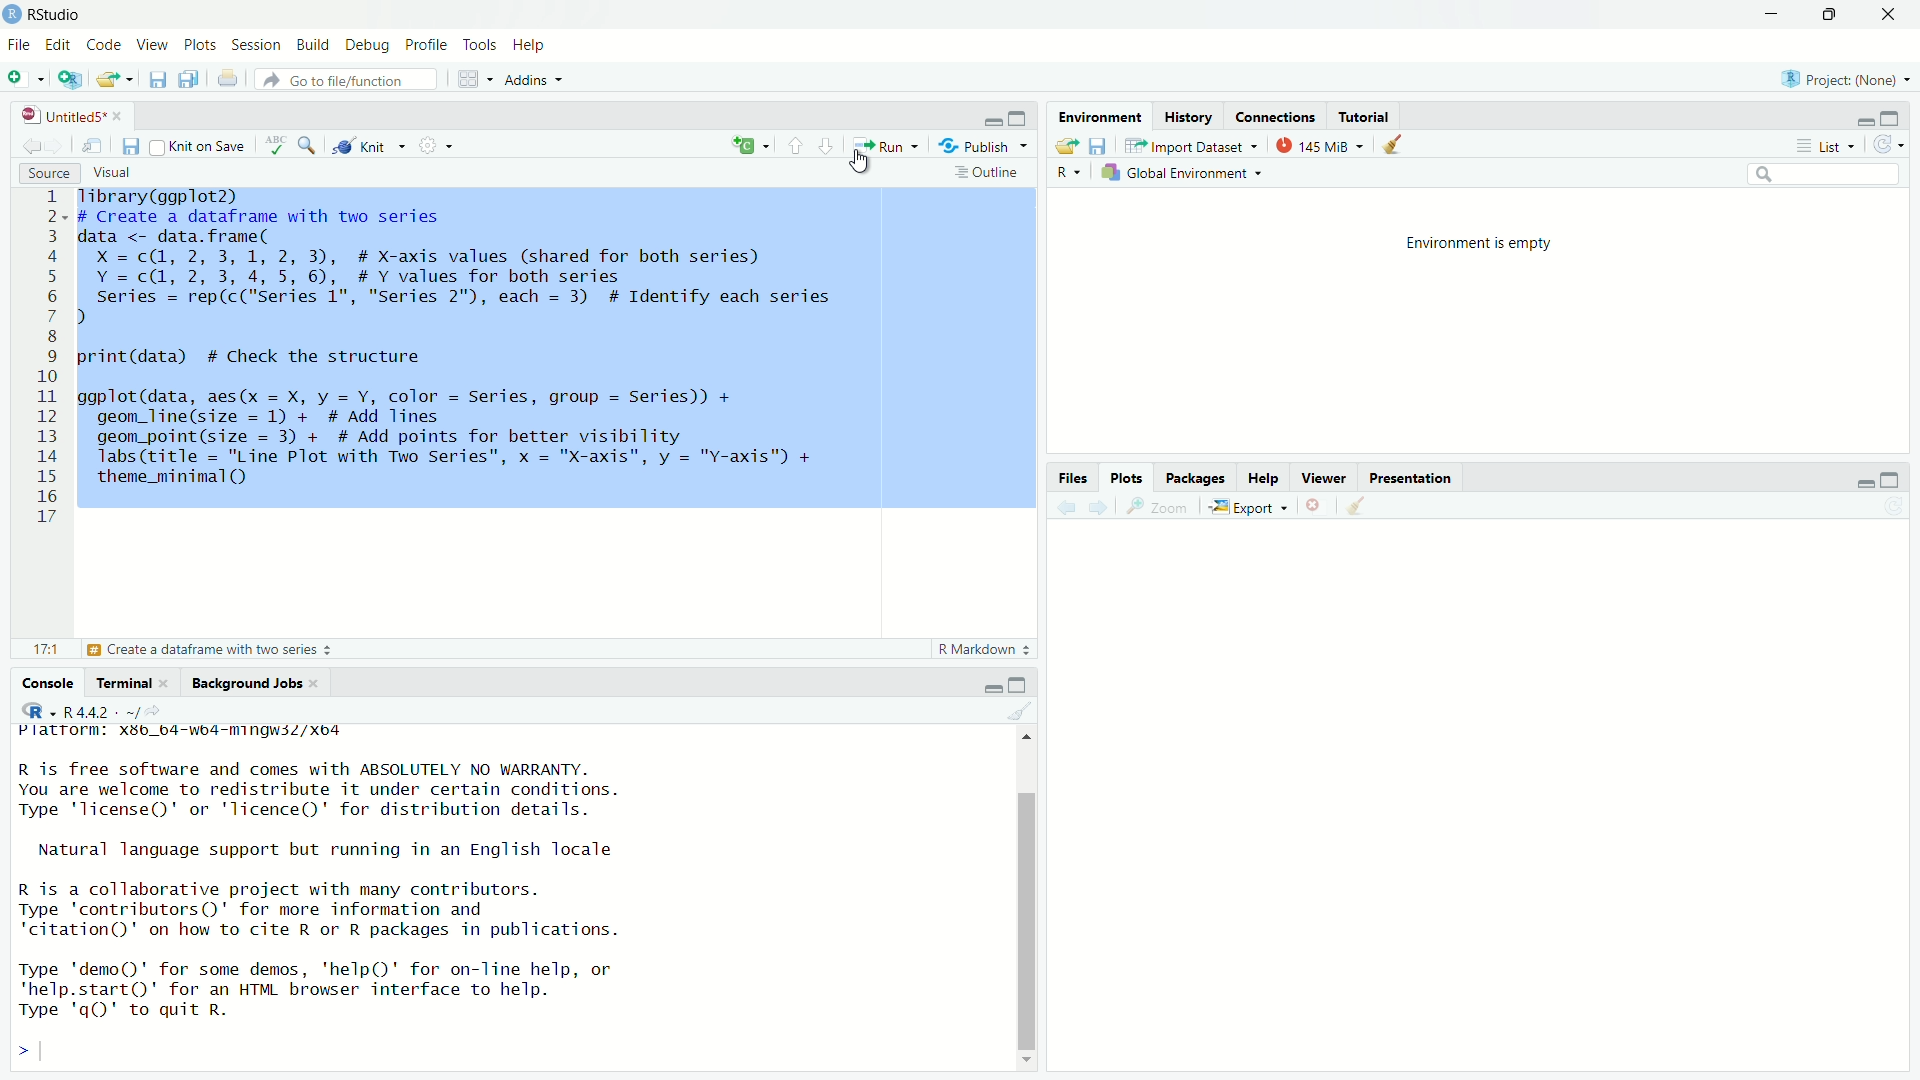  What do you see at coordinates (187, 79) in the screenshot?
I see `save all documents` at bounding box center [187, 79].